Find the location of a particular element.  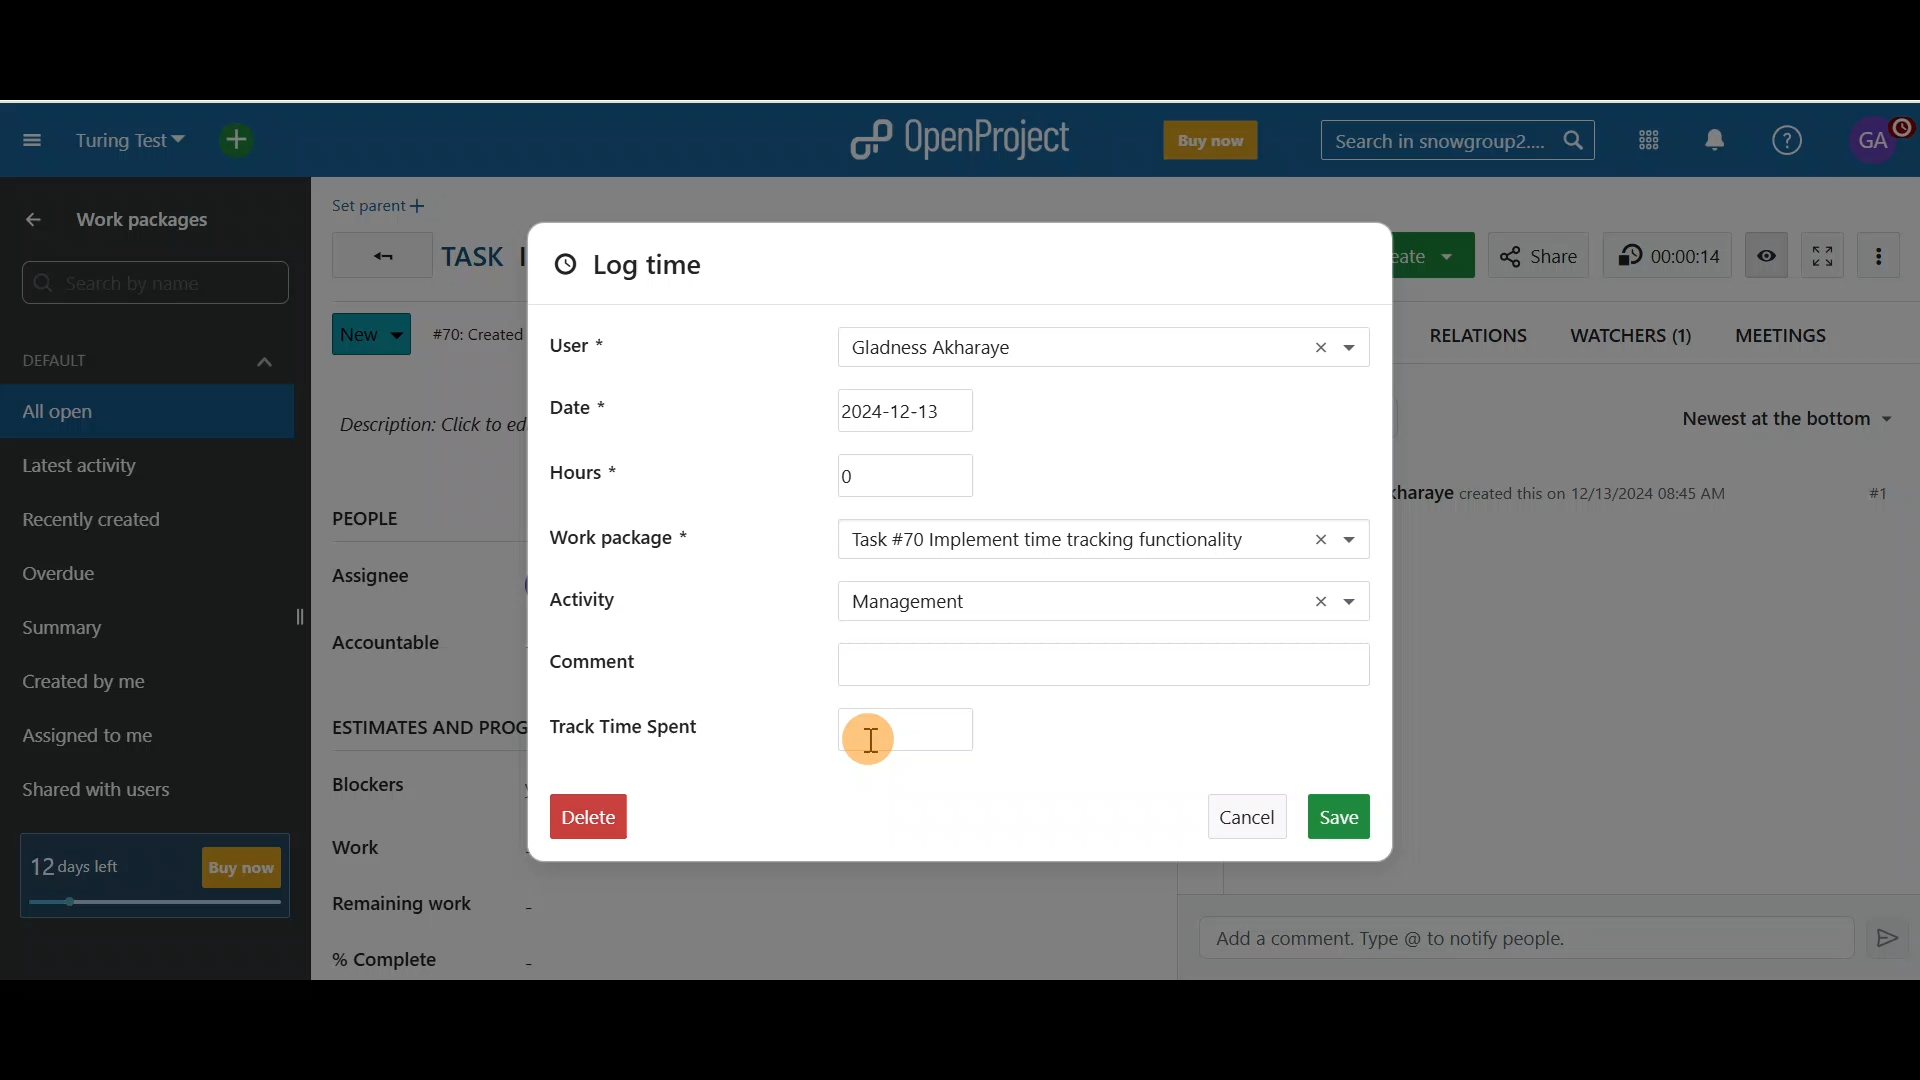

Accountable is located at coordinates (404, 650).